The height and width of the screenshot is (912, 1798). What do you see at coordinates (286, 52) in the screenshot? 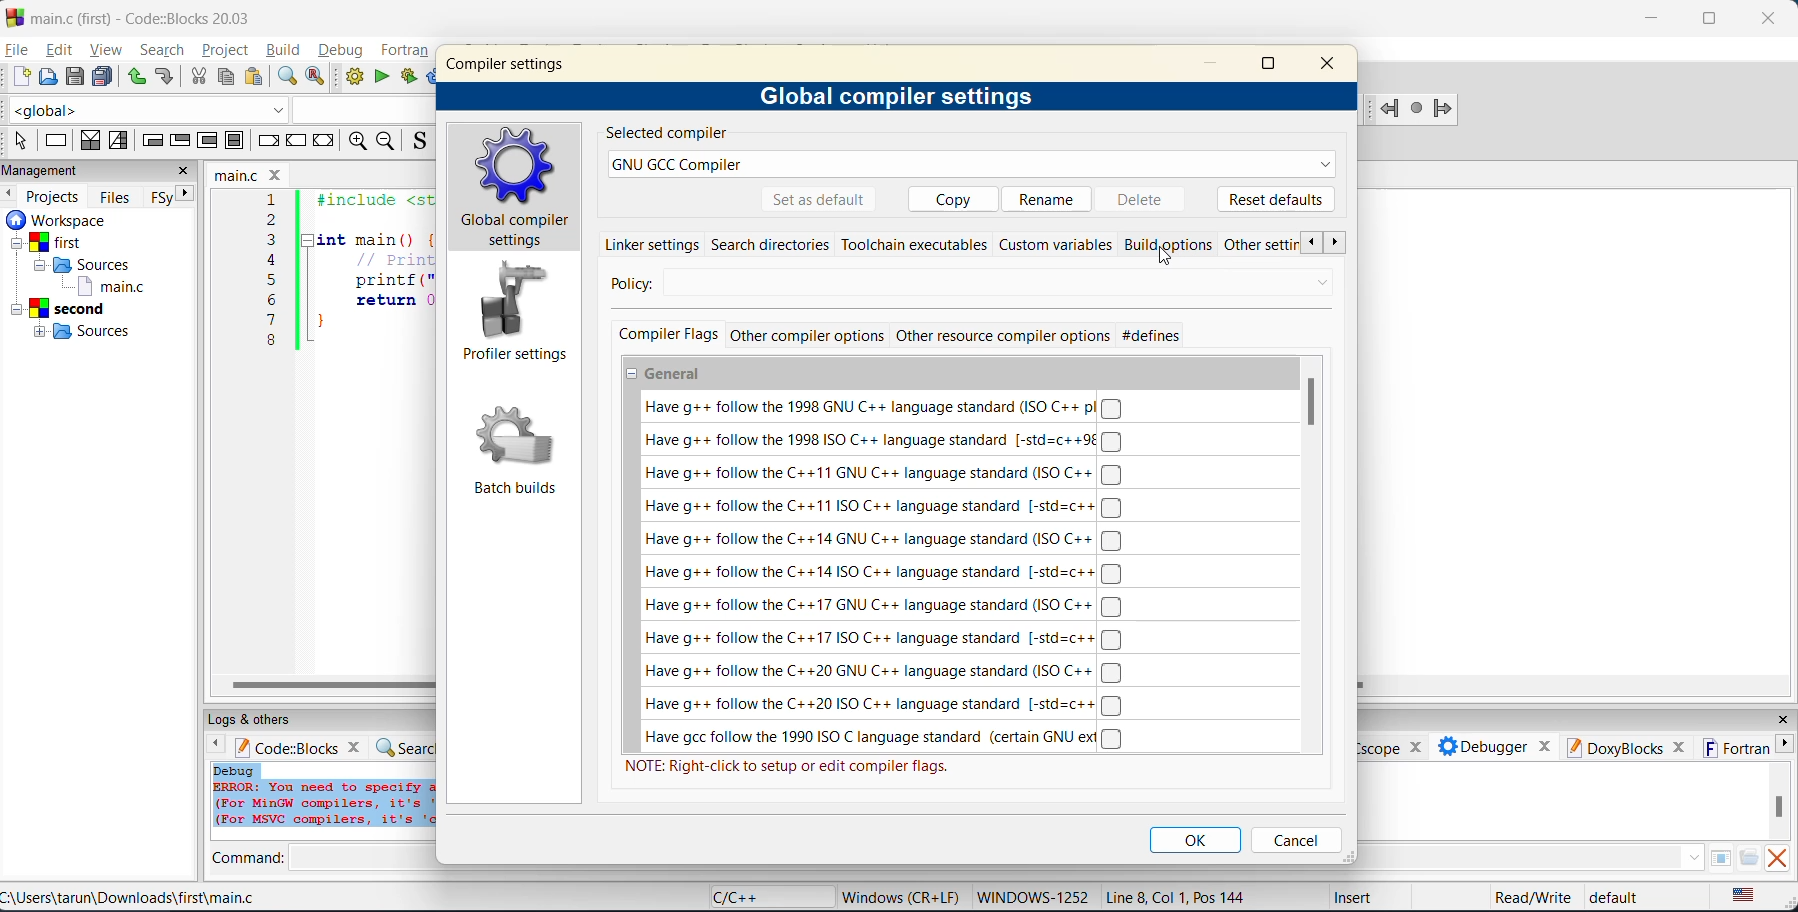
I see `build` at bounding box center [286, 52].